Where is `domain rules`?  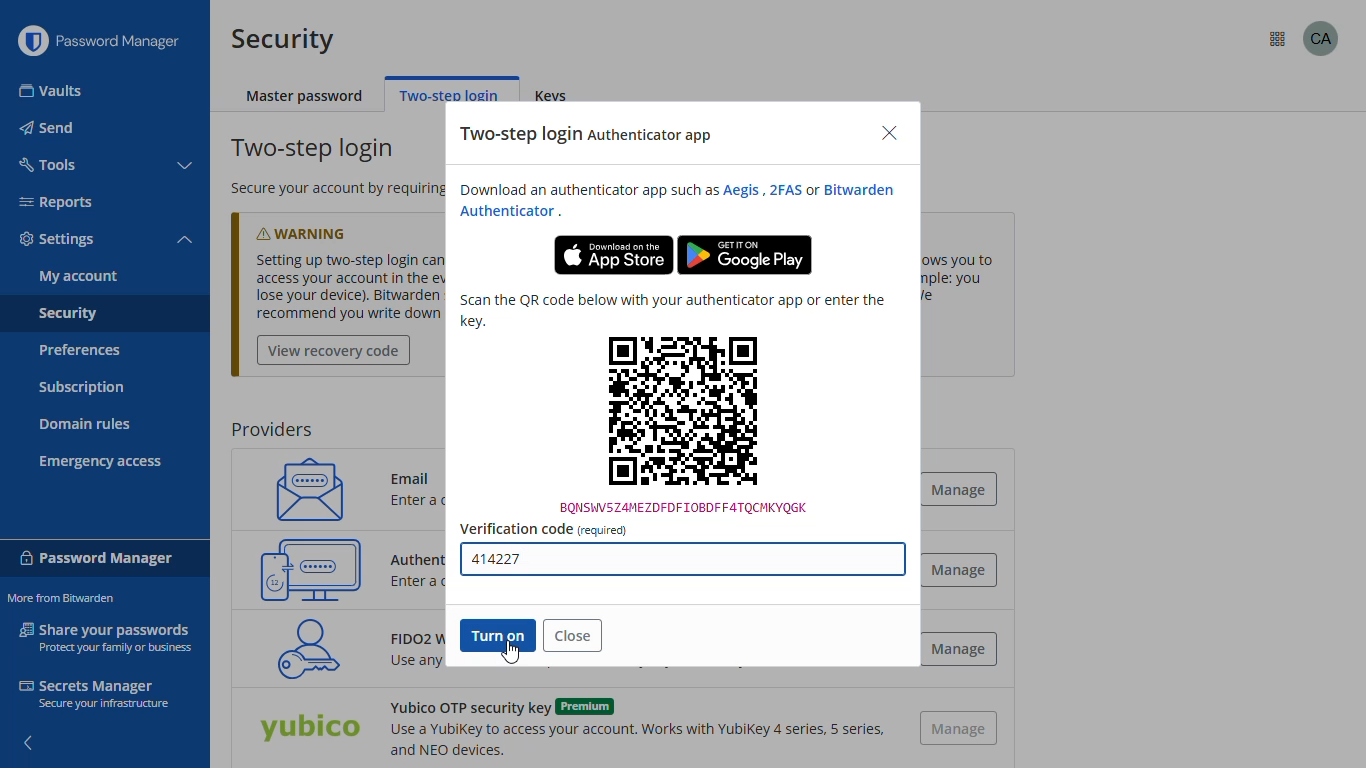 domain rules is located at coordinates (85, 426).